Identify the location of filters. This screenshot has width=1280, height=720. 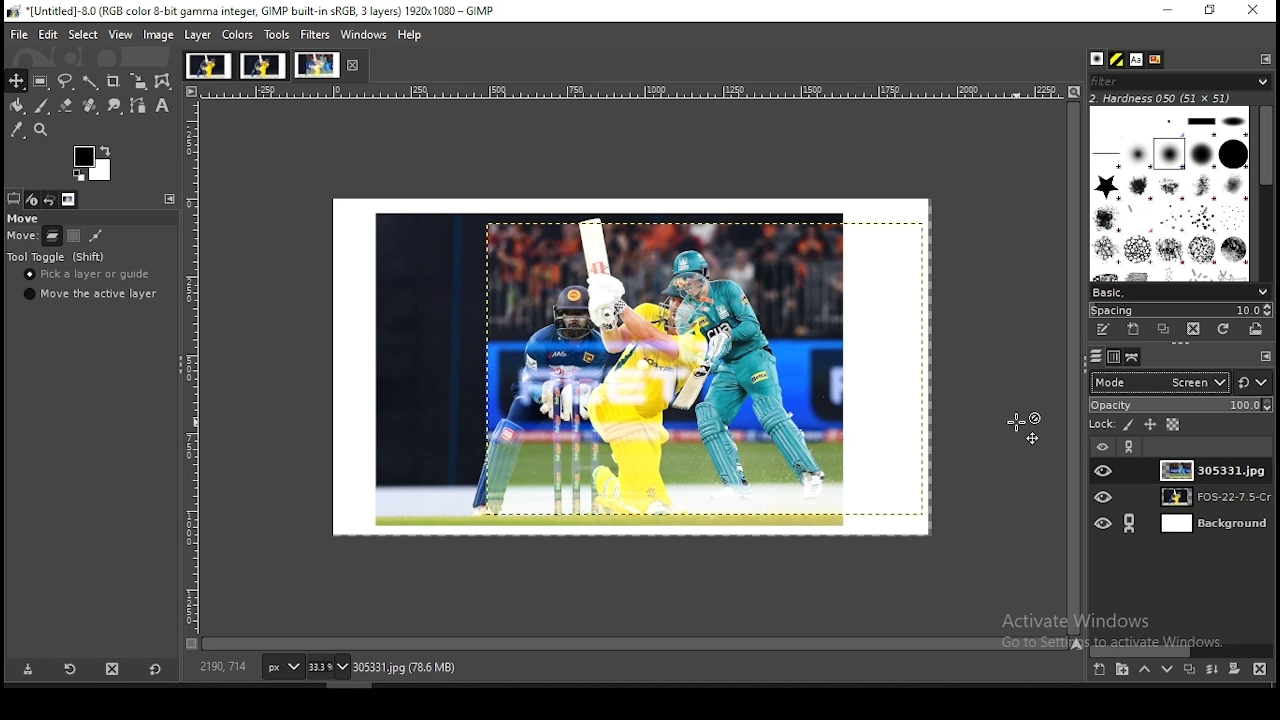
(315, 33).